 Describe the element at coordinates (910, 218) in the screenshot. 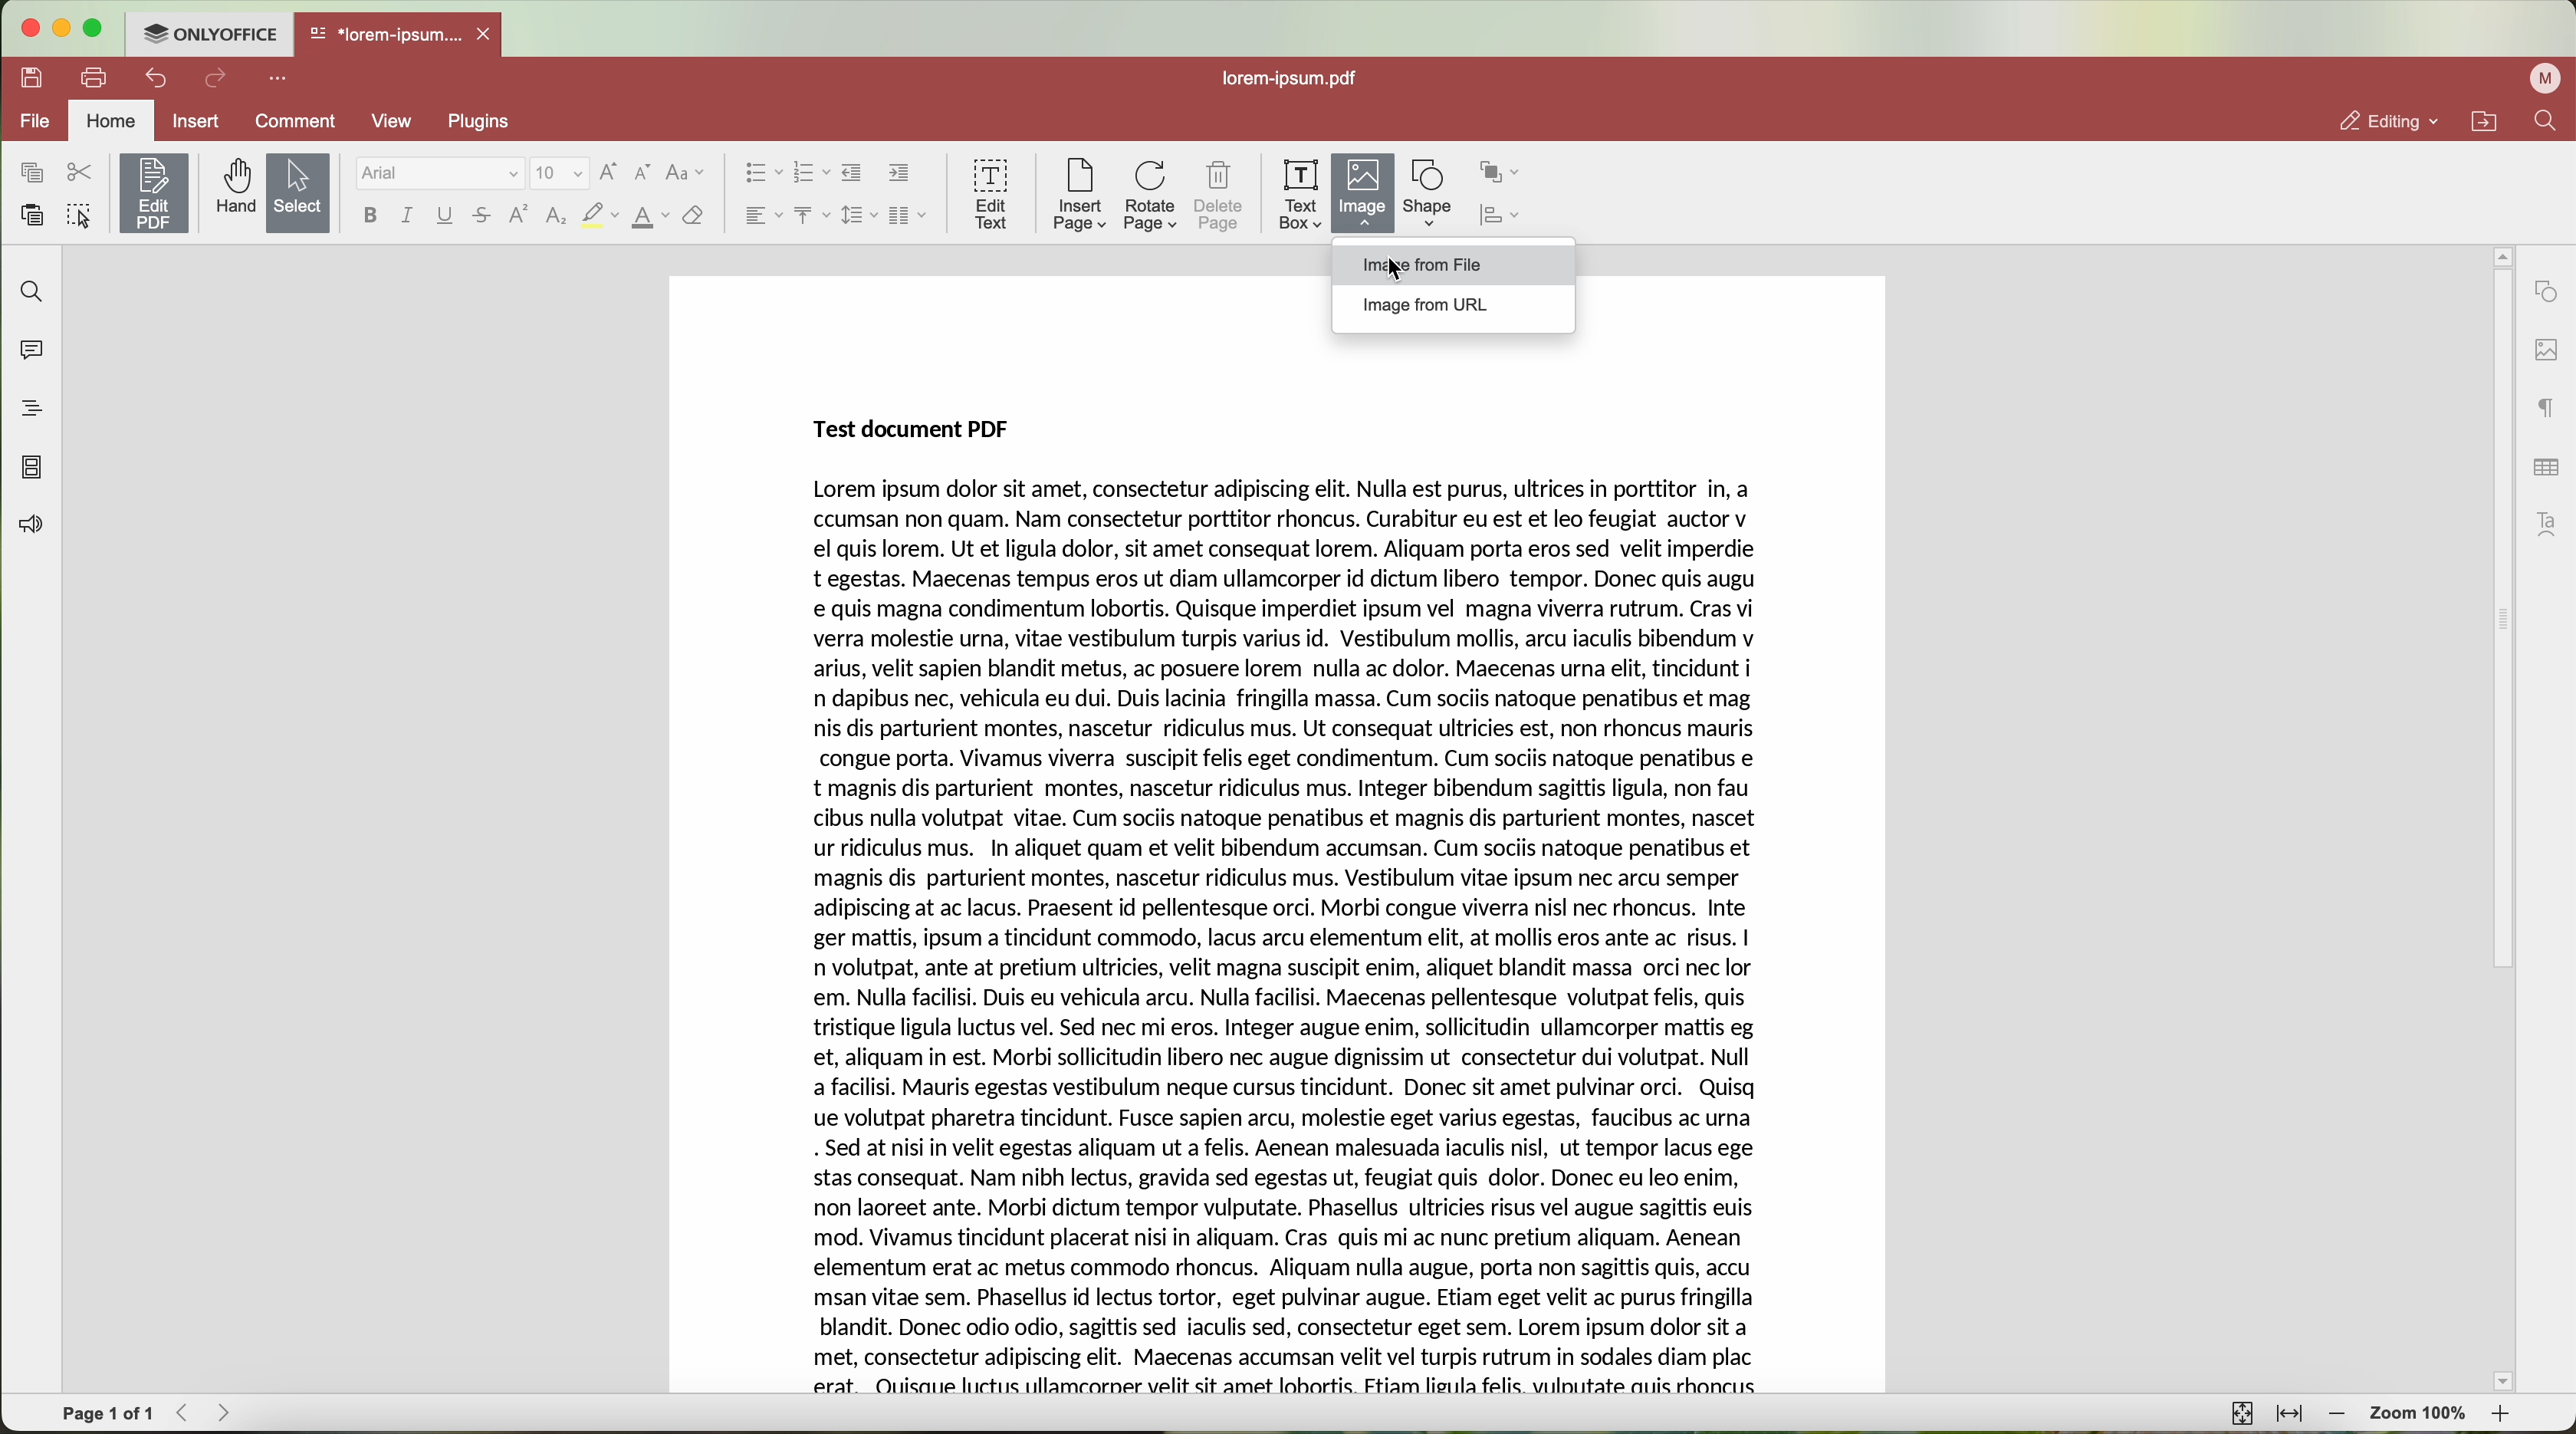

I see `insert columns` at that location.